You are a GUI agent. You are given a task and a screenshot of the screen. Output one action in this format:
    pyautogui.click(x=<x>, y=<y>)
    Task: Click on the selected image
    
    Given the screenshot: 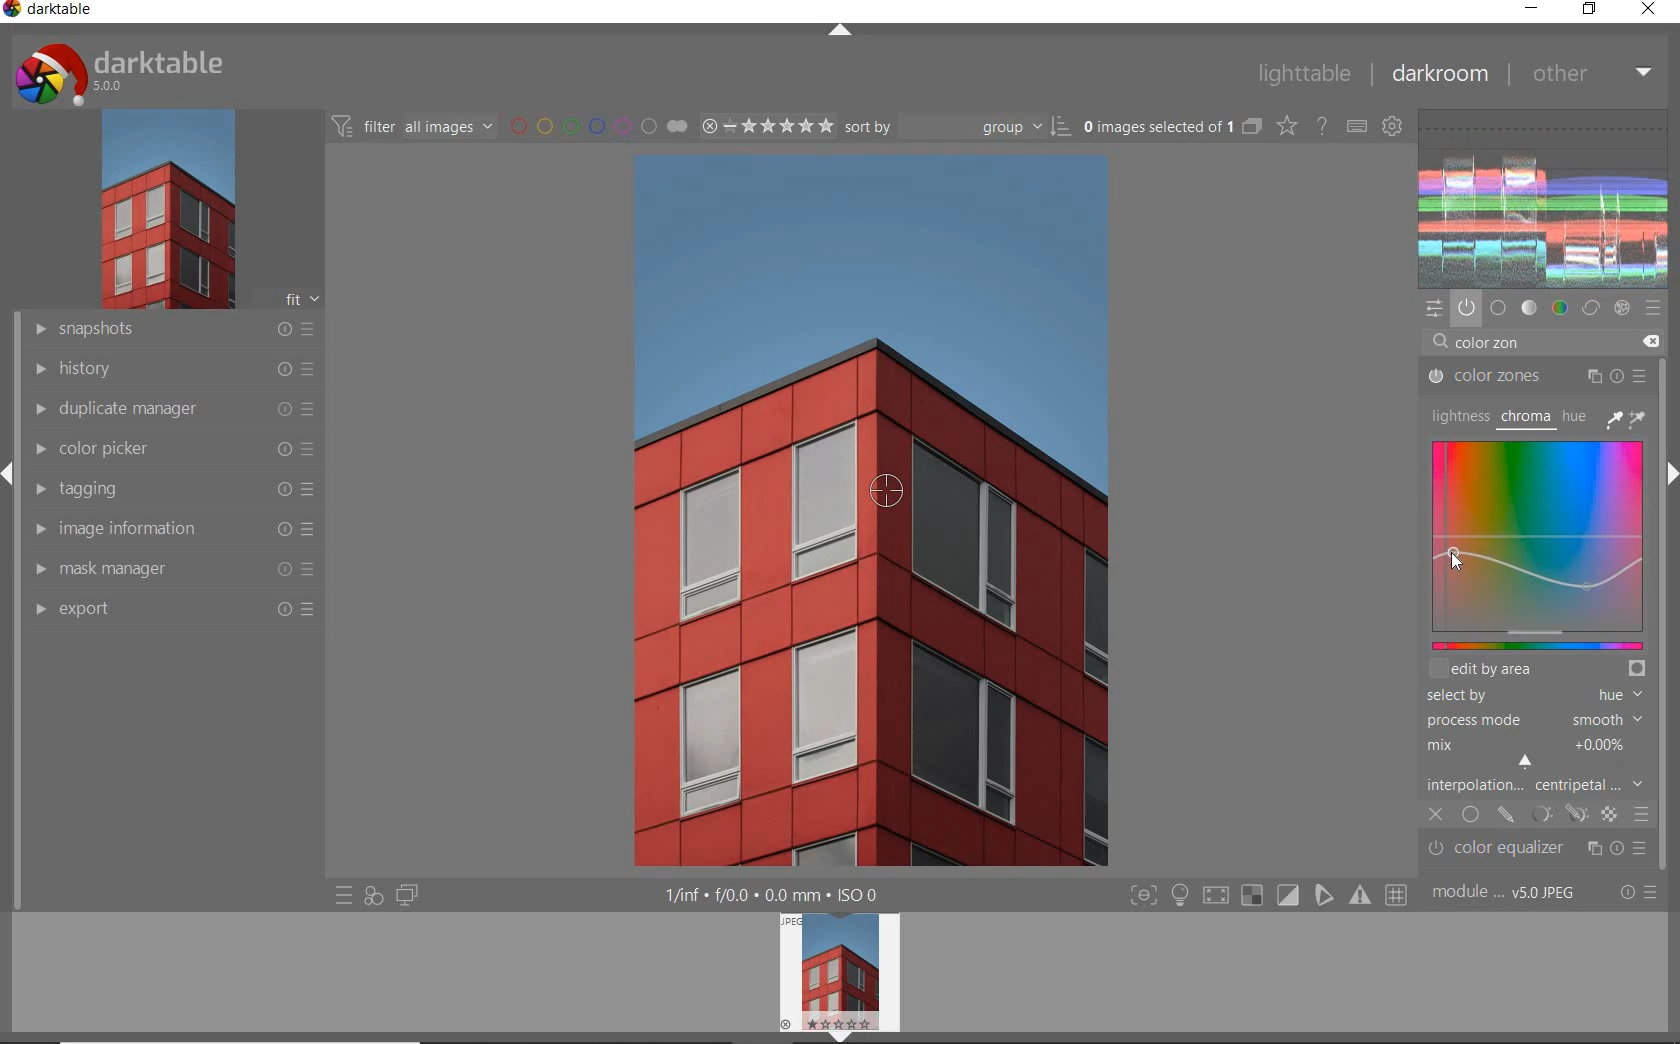 What is the action you would take?
    pyautogui.click(x=854, y=704)
    